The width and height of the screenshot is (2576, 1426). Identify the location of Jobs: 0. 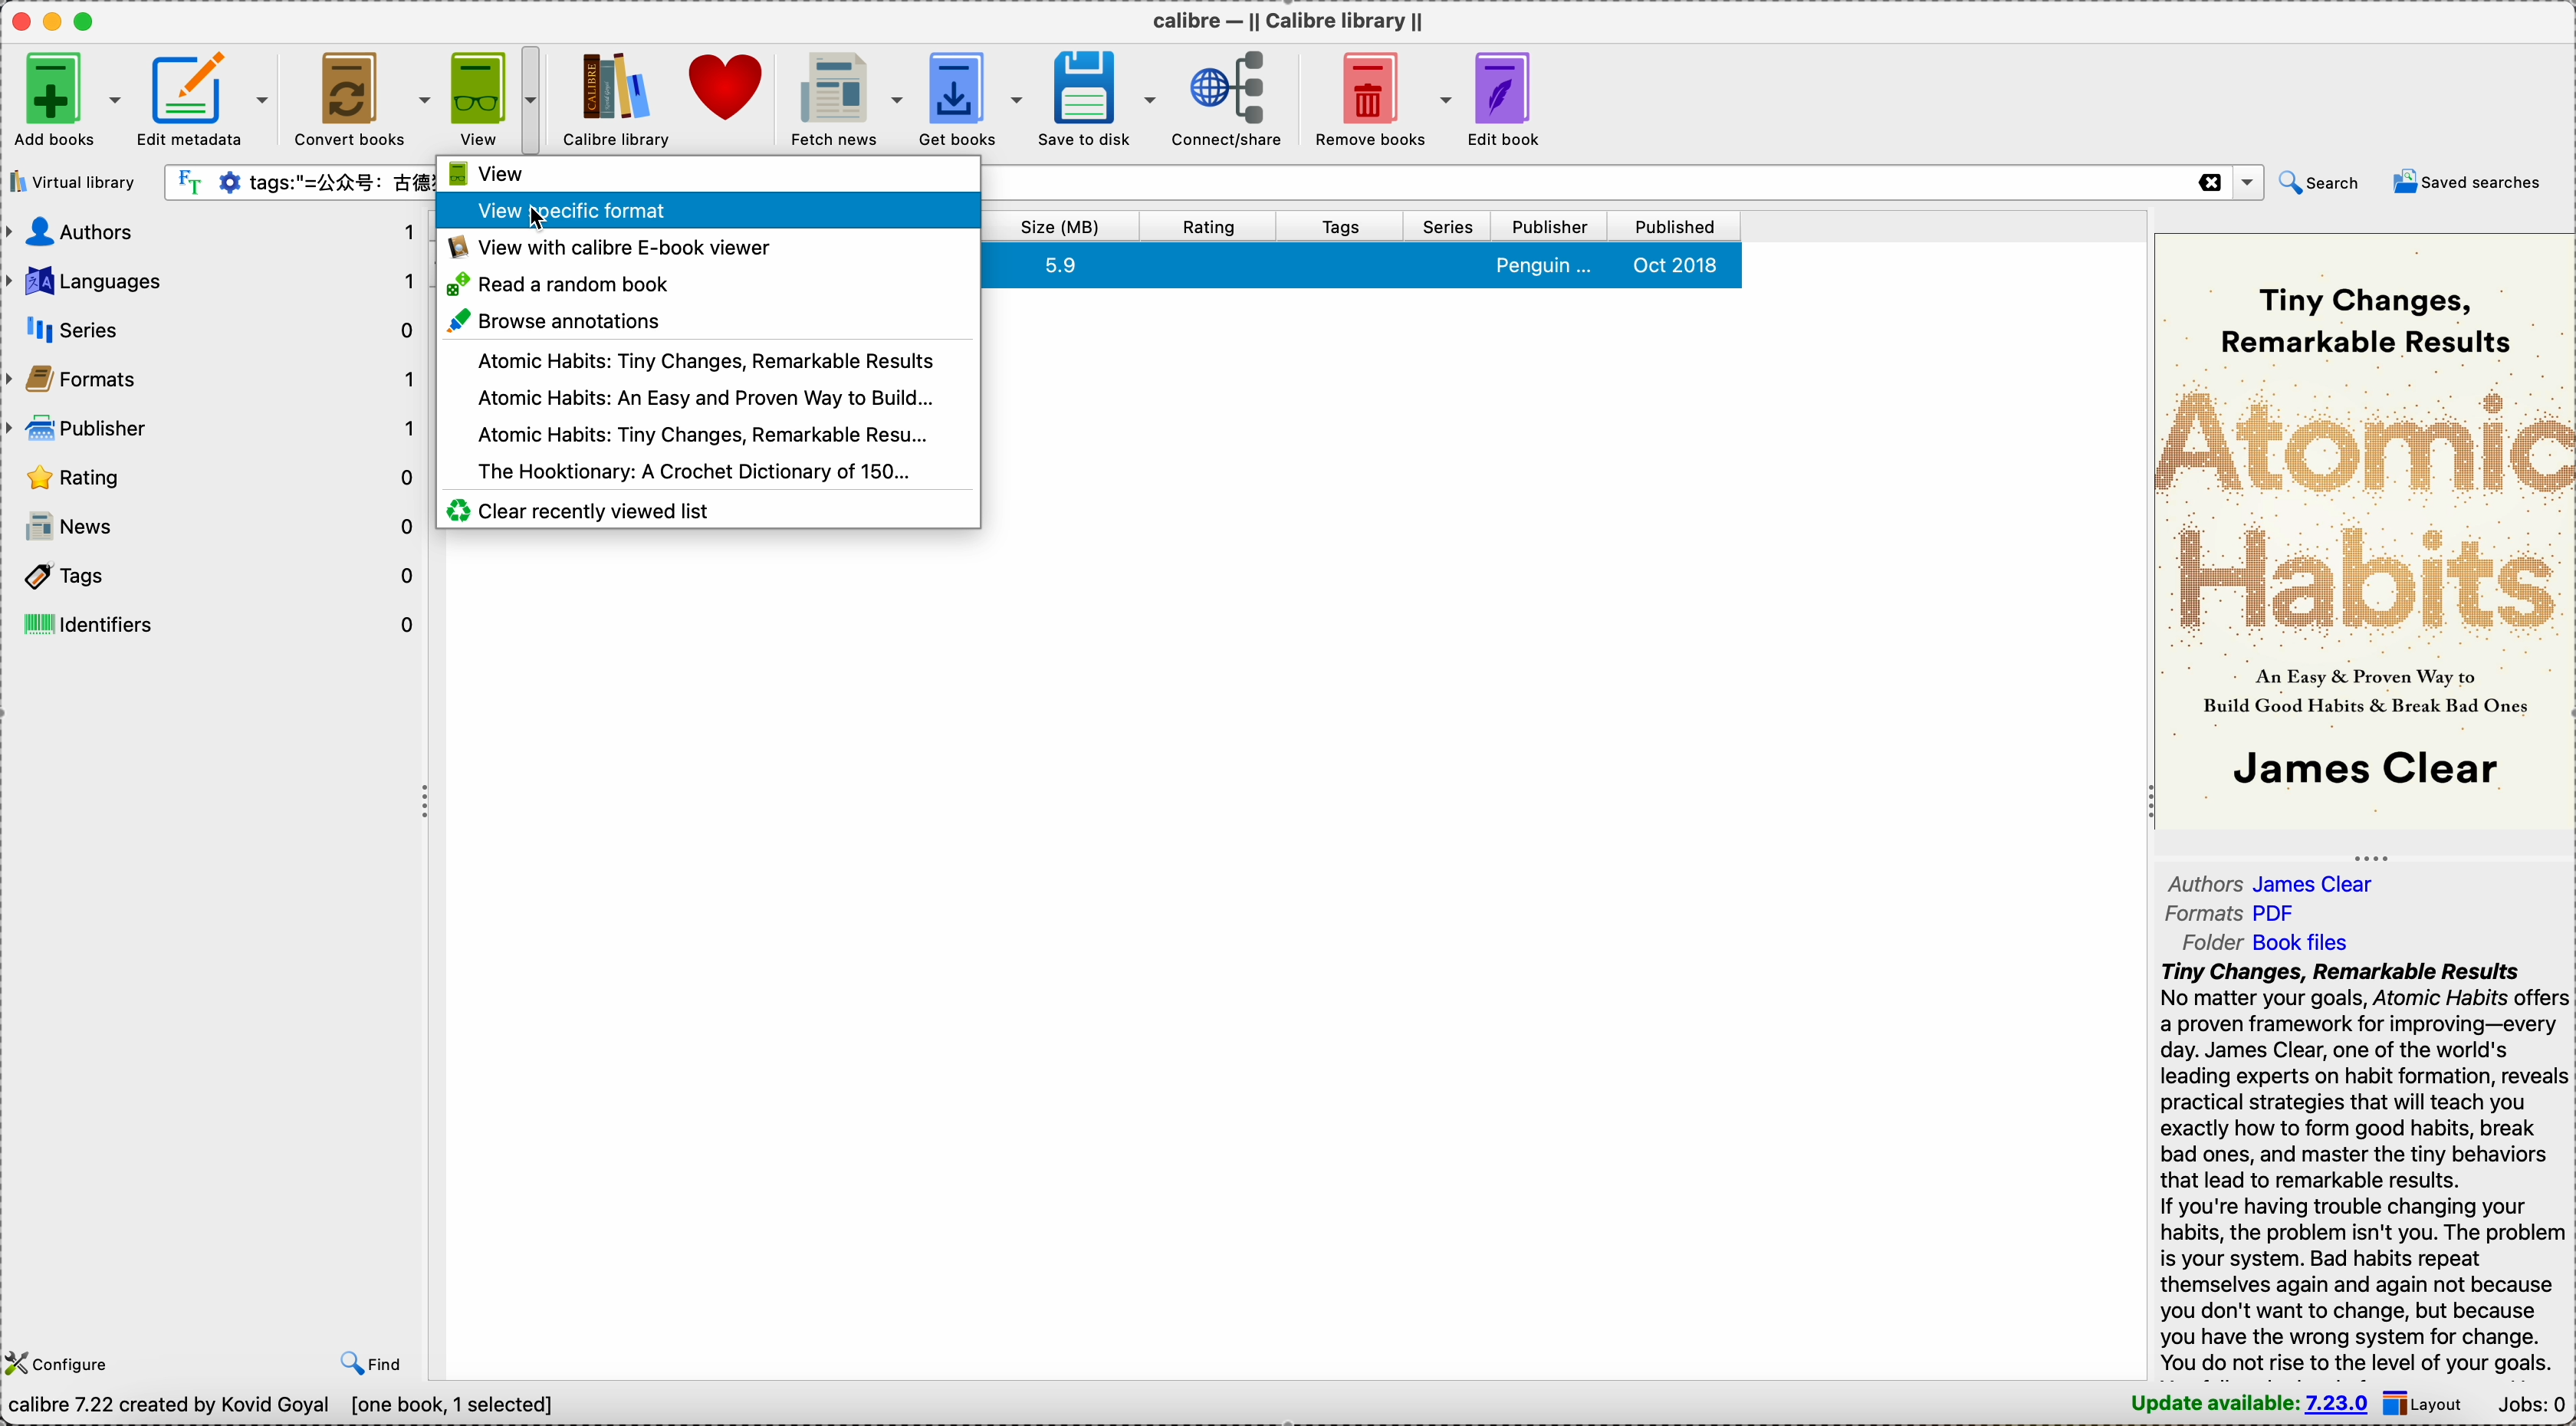
(2531, 1404).